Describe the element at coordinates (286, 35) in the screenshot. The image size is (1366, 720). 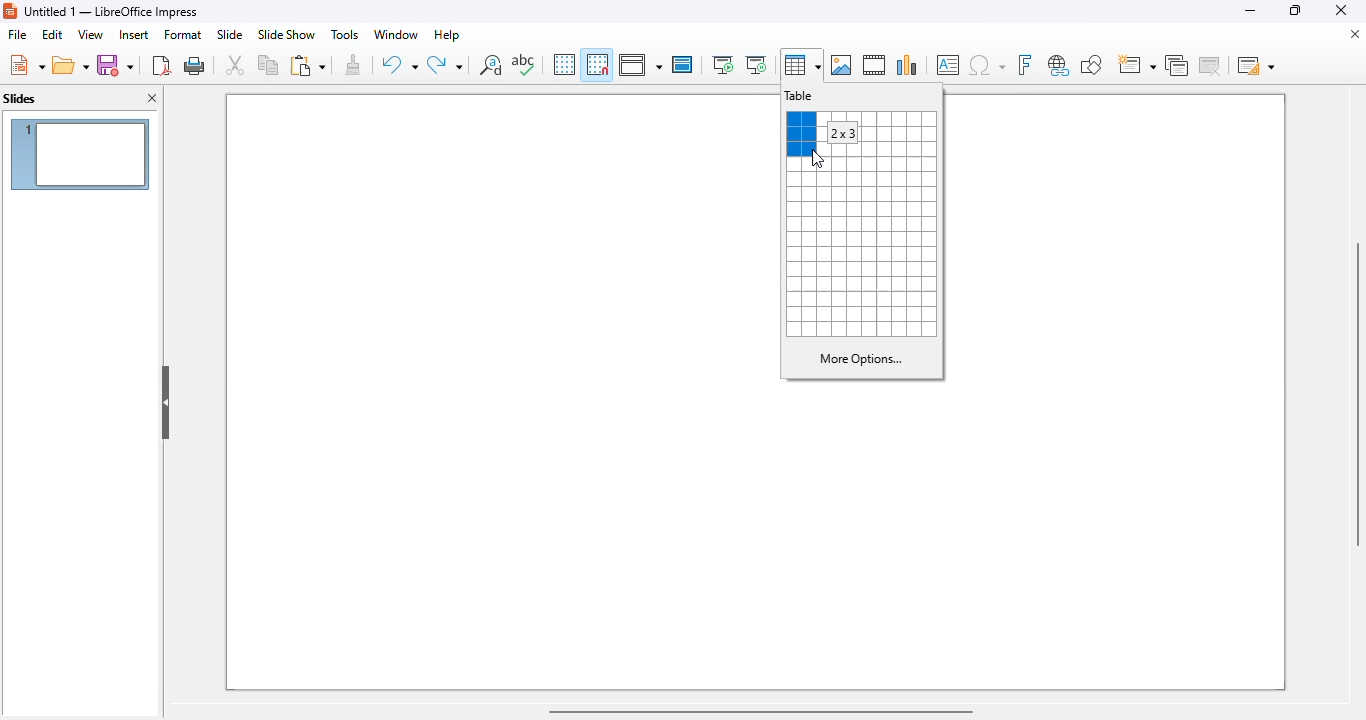
I see `slide show` at that location.